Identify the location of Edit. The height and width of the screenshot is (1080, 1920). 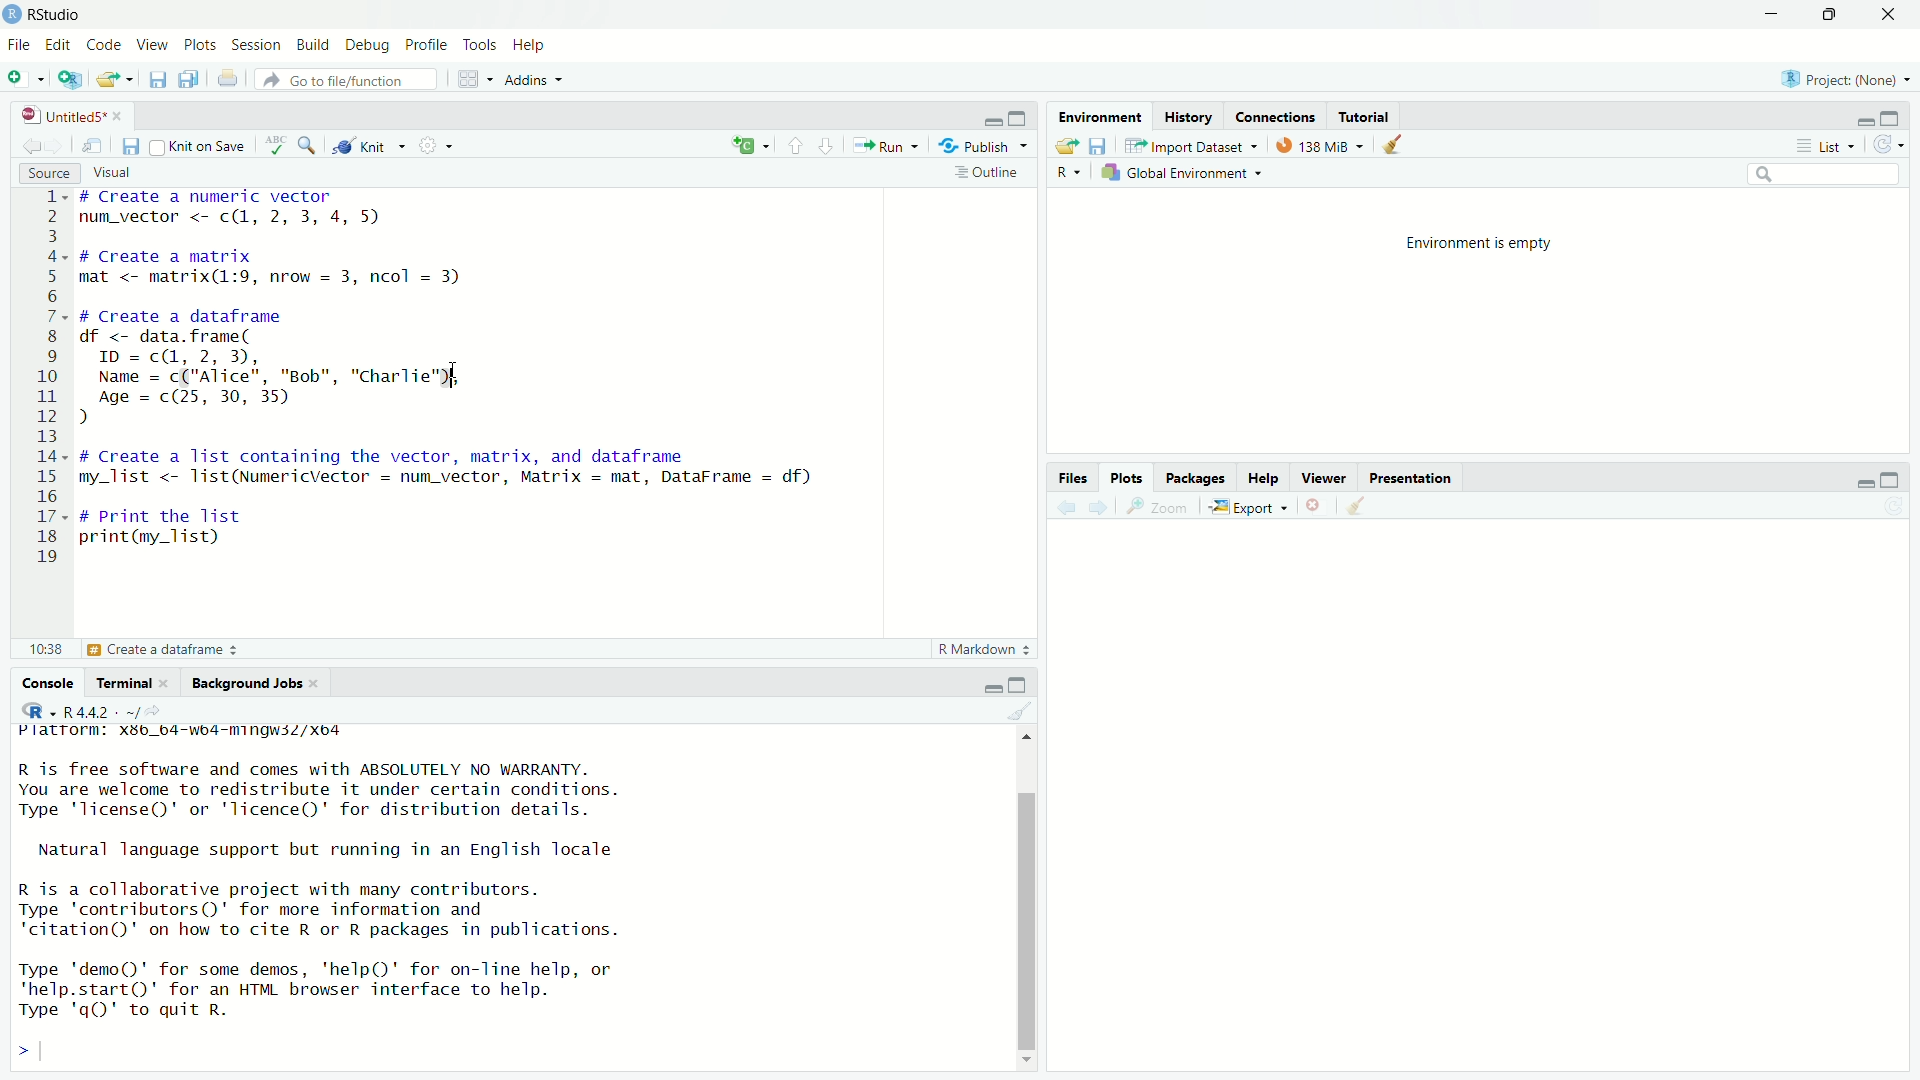
(58, 45).